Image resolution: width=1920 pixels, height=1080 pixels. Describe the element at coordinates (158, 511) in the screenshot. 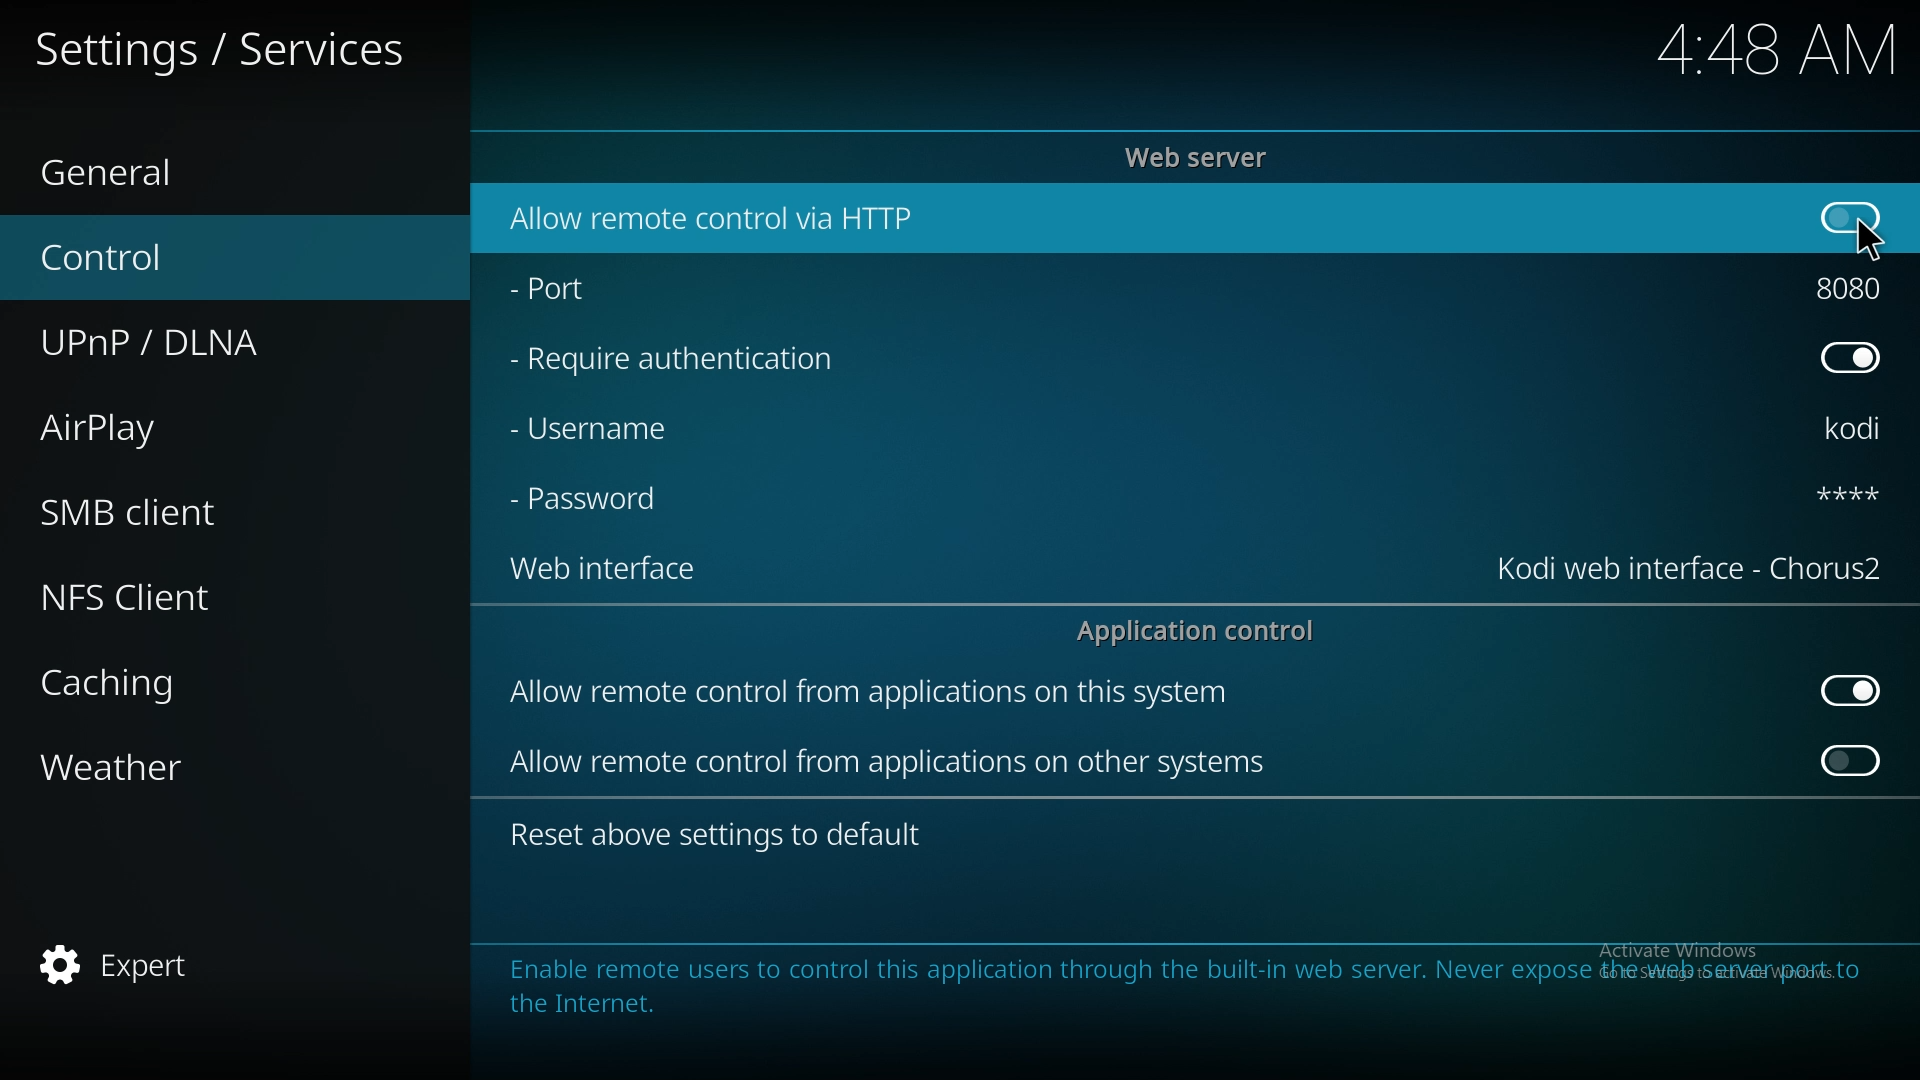

I see `smb client` at that location.